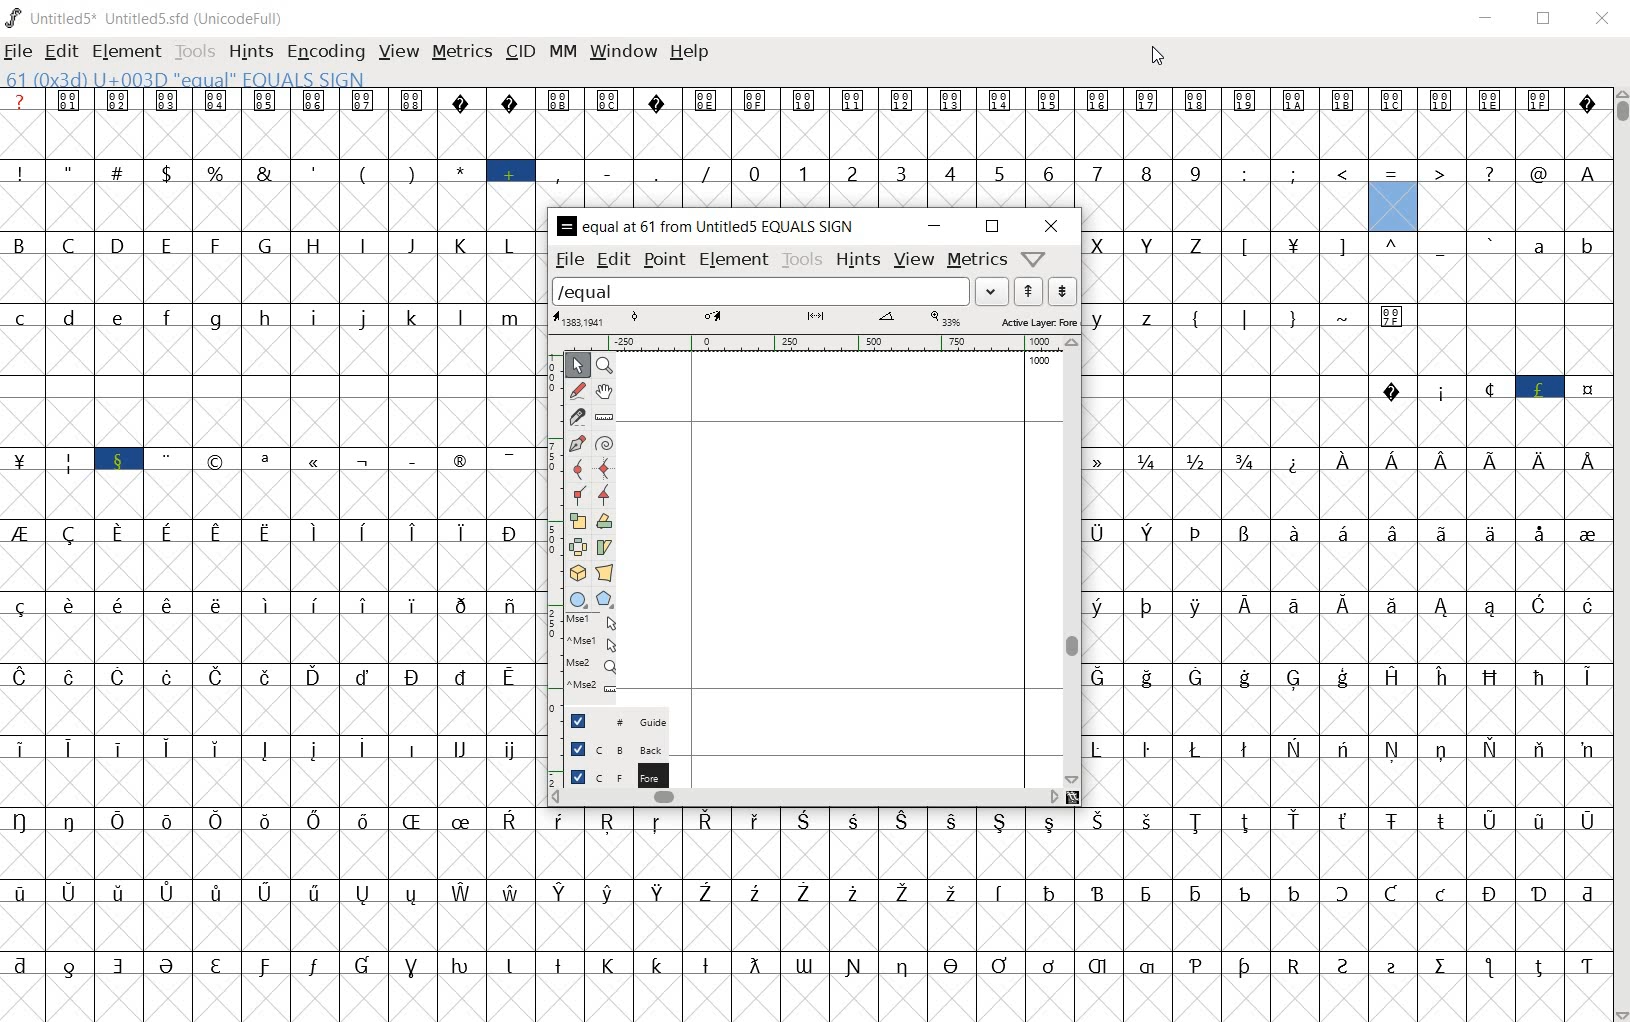 The image size is (1630, 1022). Describe the element at coordinates (605, 597) in the screenshot. I see `polygon or star` at that location.